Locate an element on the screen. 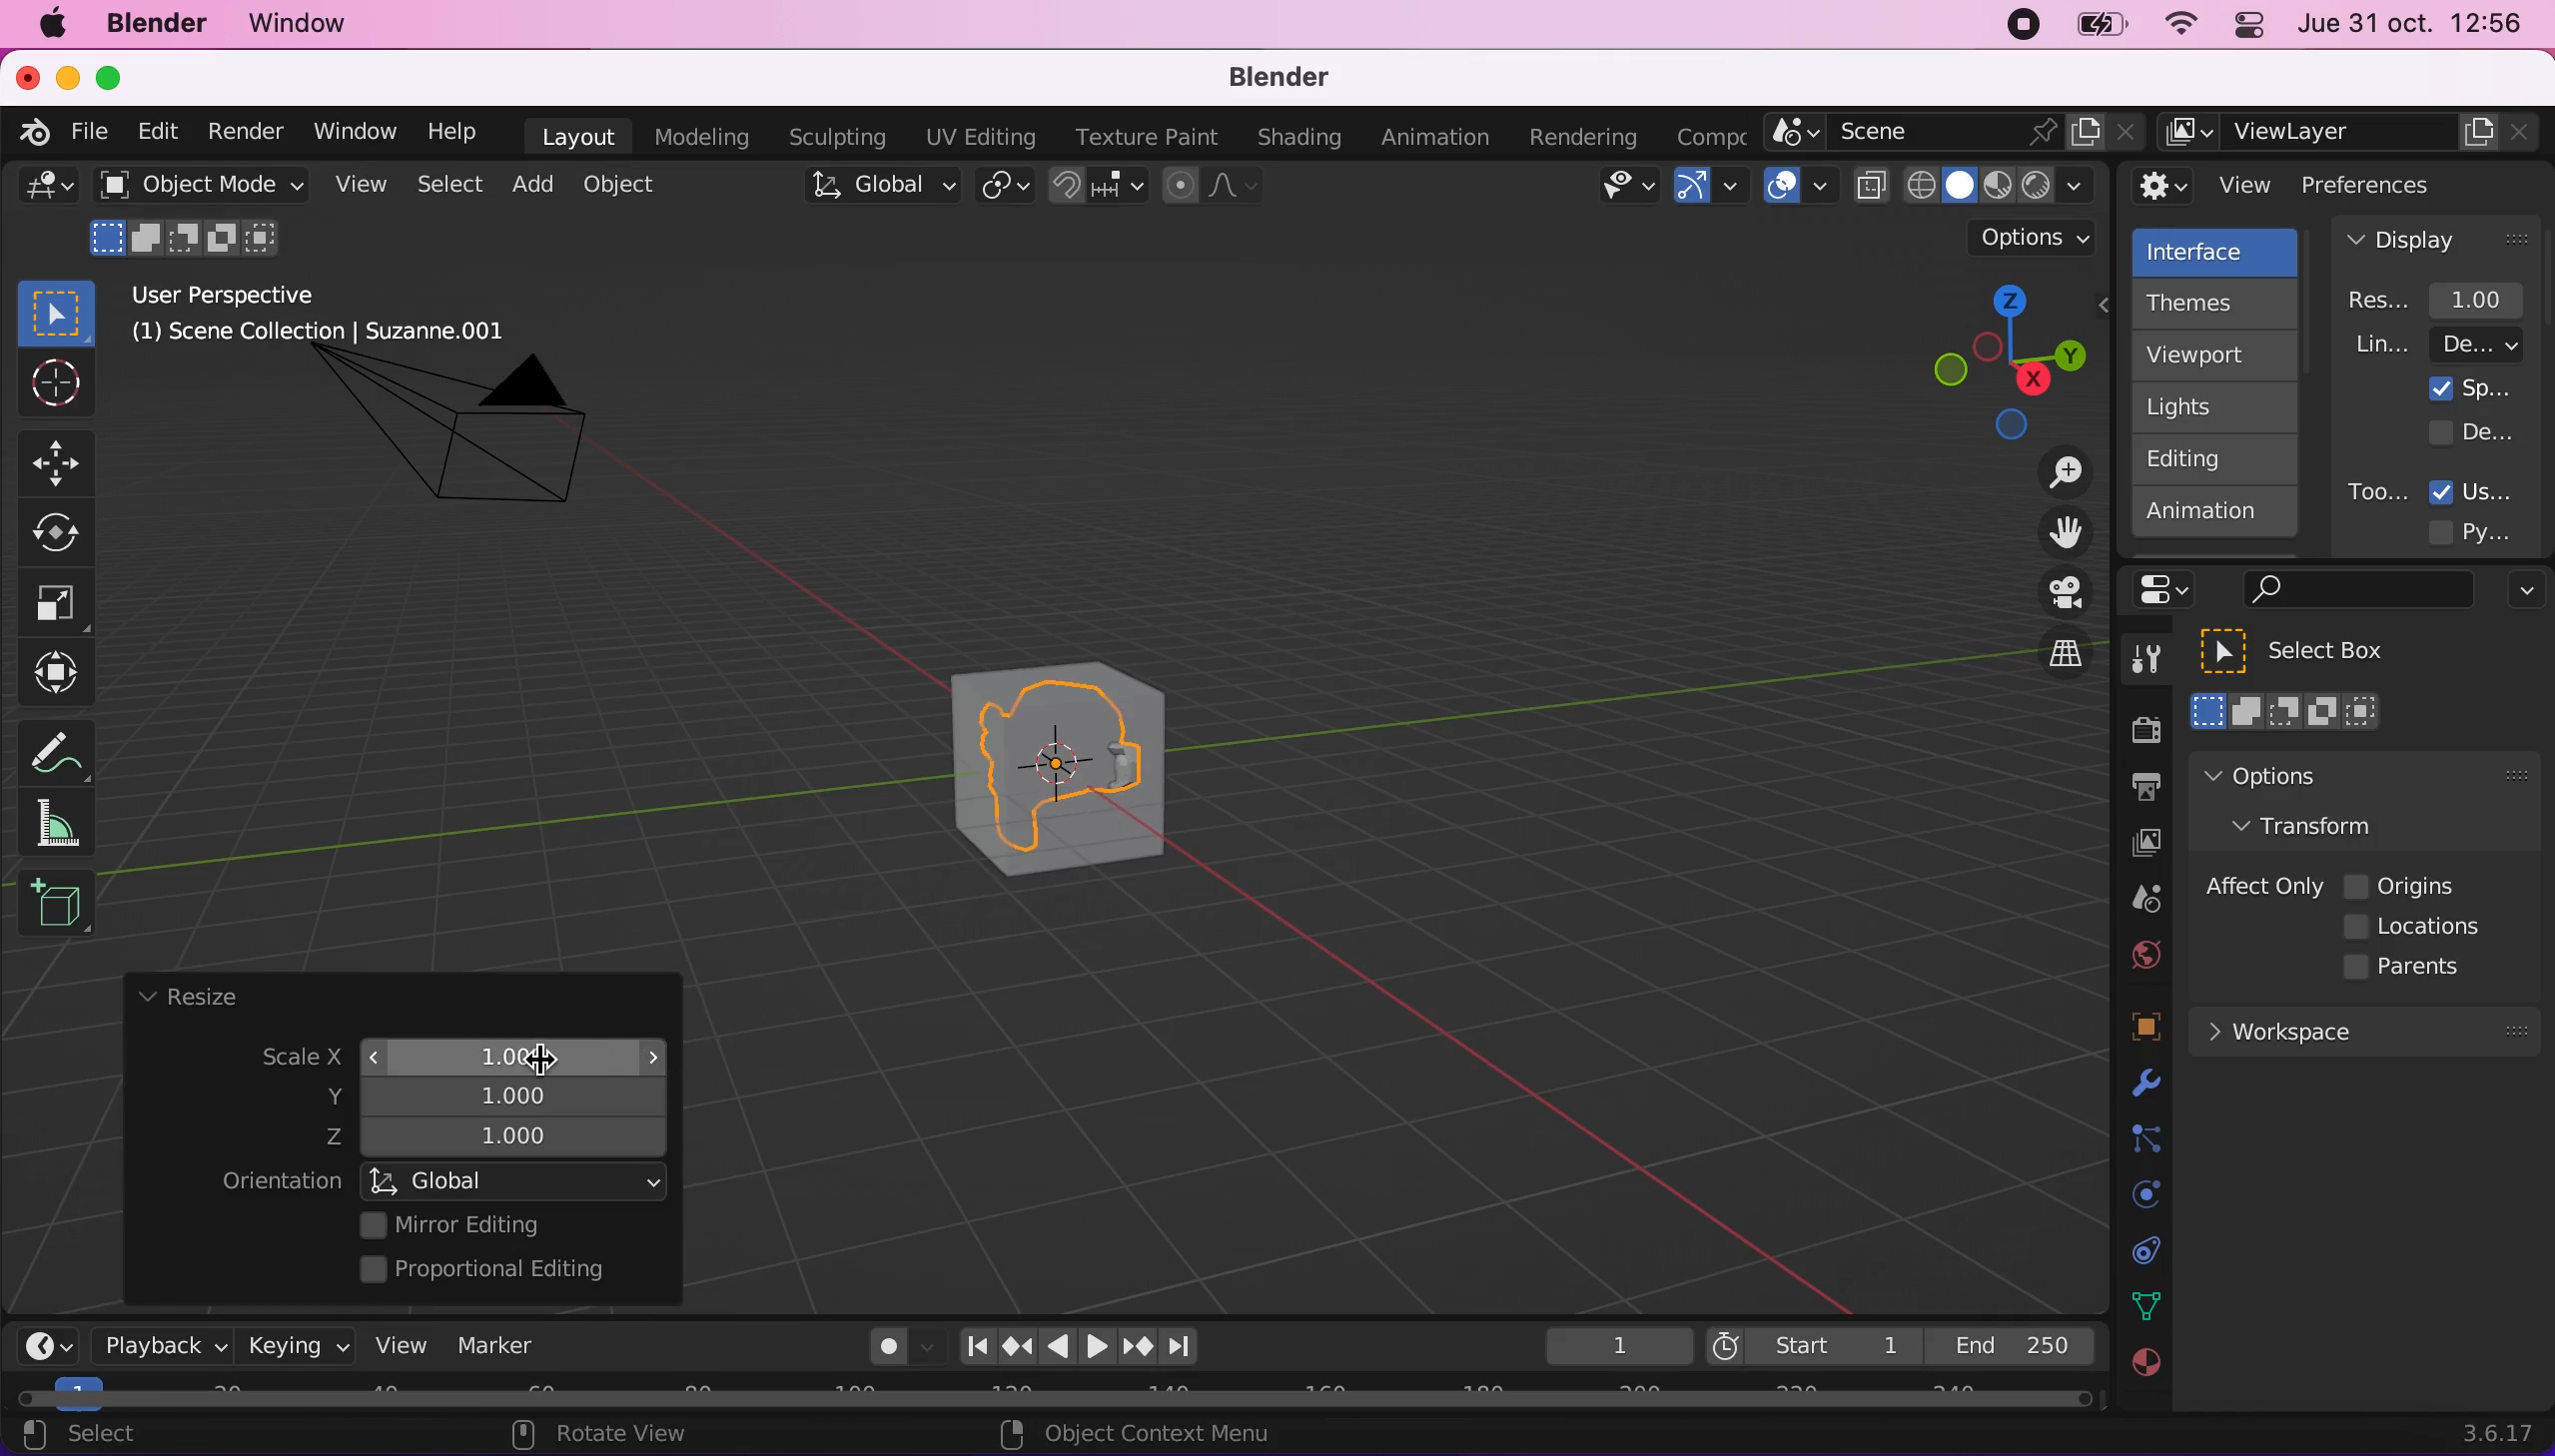 The width and height of the screenshot is (2555, 1456). uv editing is located at coordinates (979, 137).